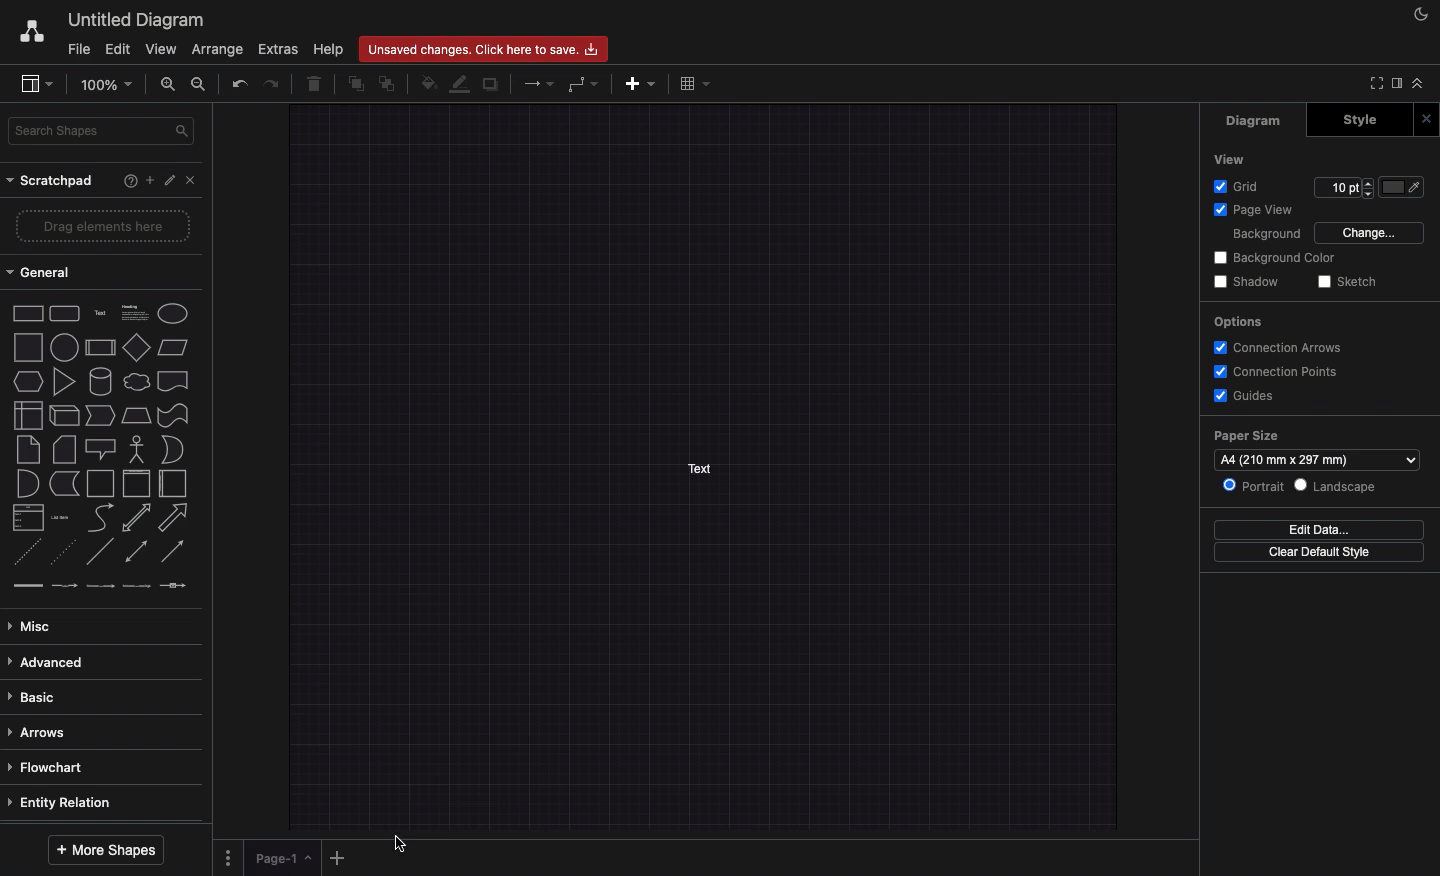 The height and width of the screenshot is (876, 1440). I want to click on Add, so click(641, 84).